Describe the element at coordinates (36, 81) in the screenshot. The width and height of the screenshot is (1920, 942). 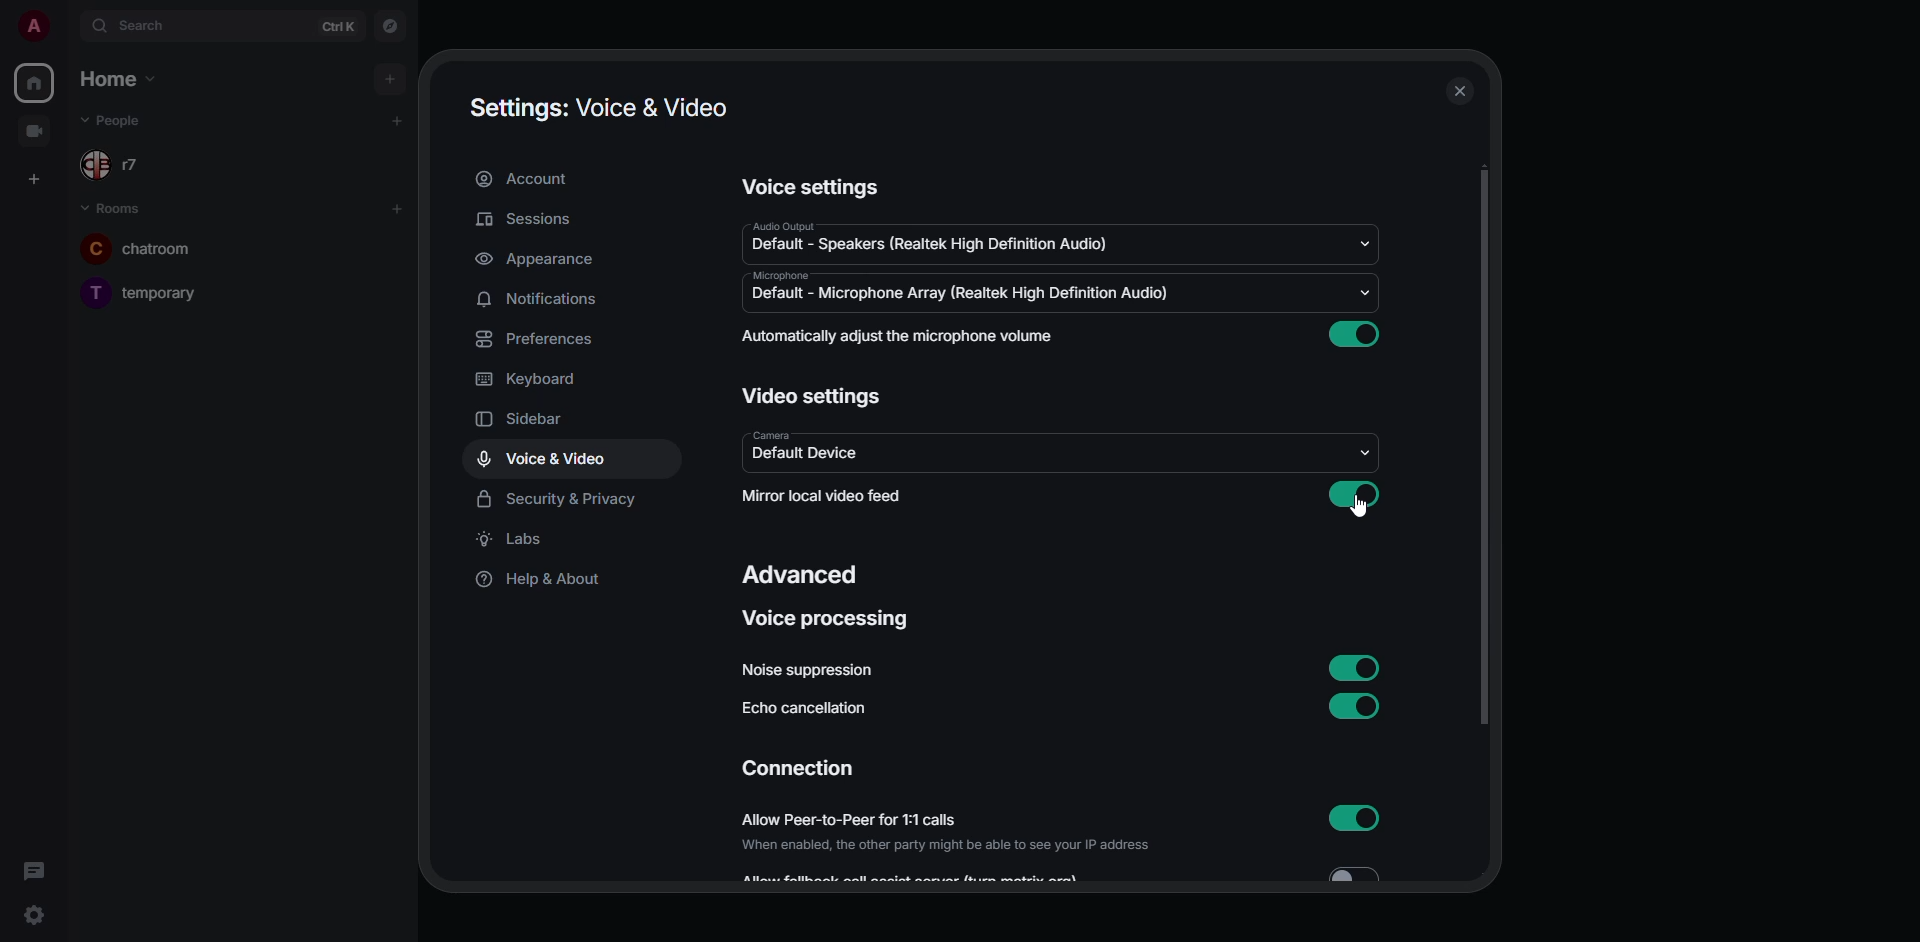
I see `home` at that location.